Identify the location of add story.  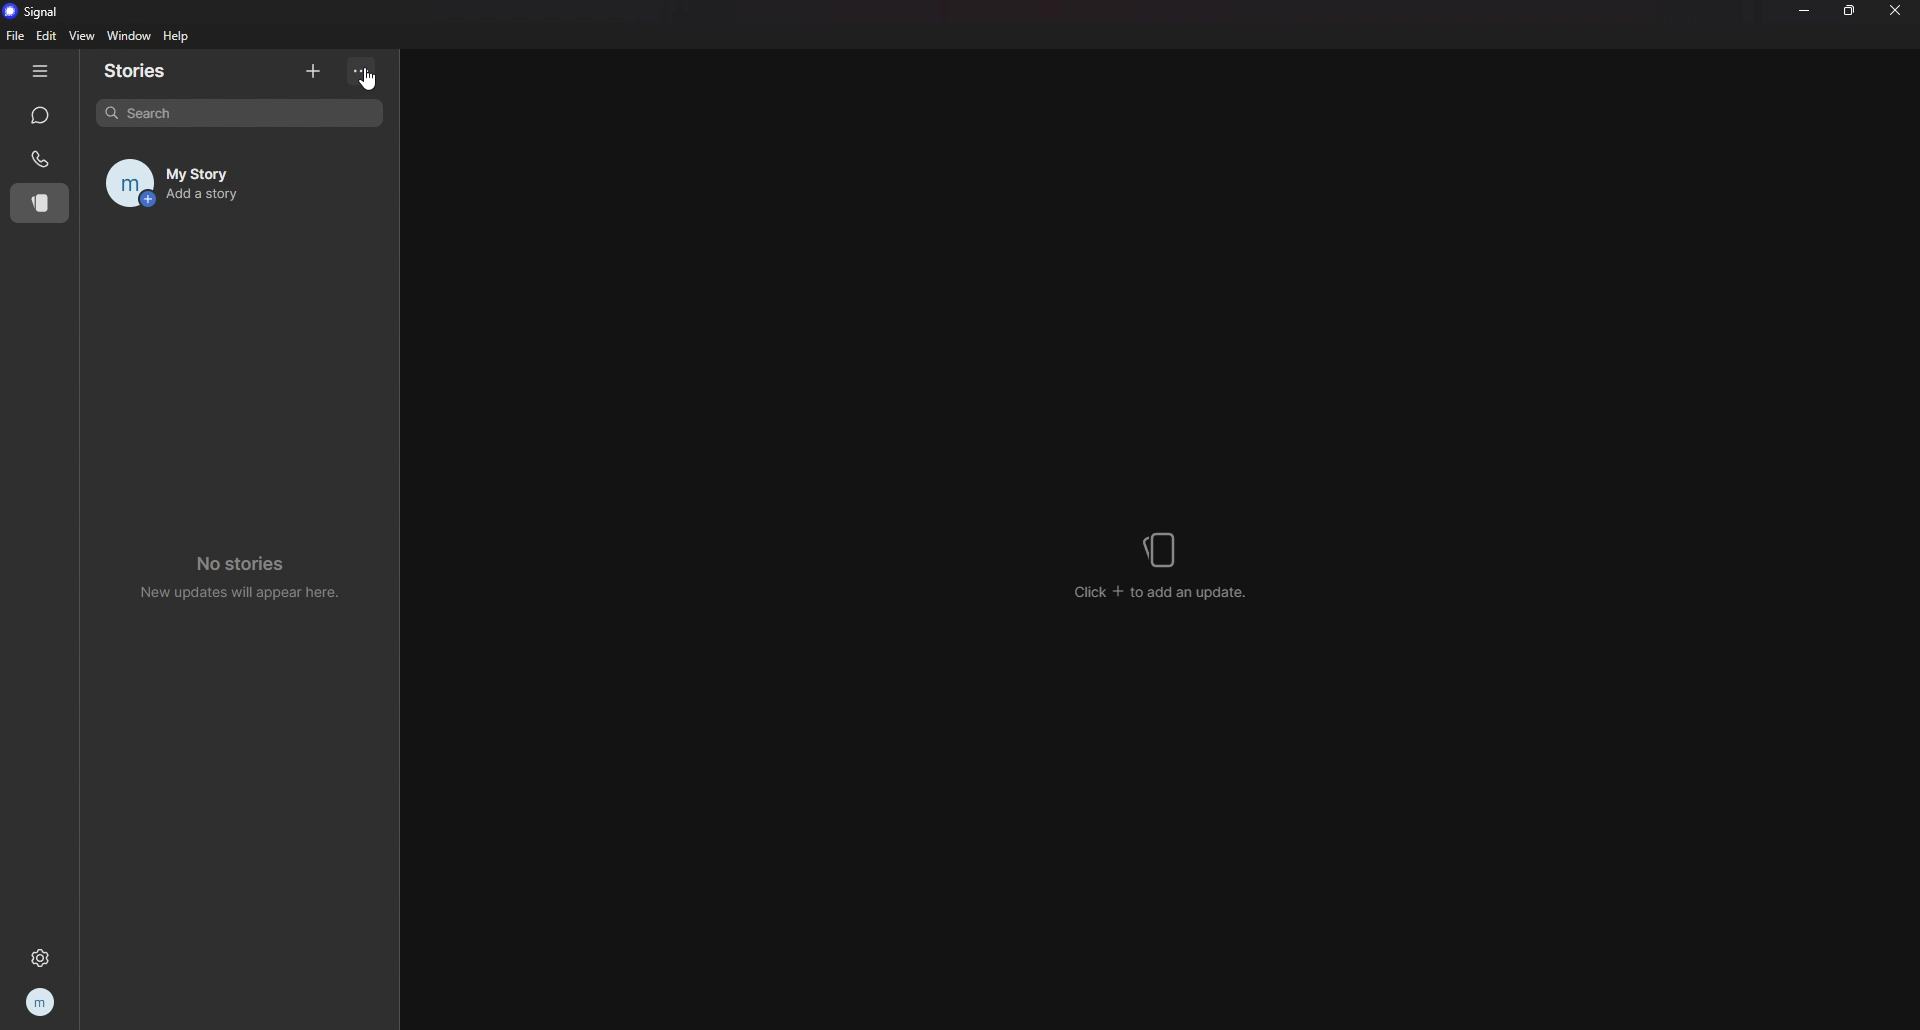
(315, 69).